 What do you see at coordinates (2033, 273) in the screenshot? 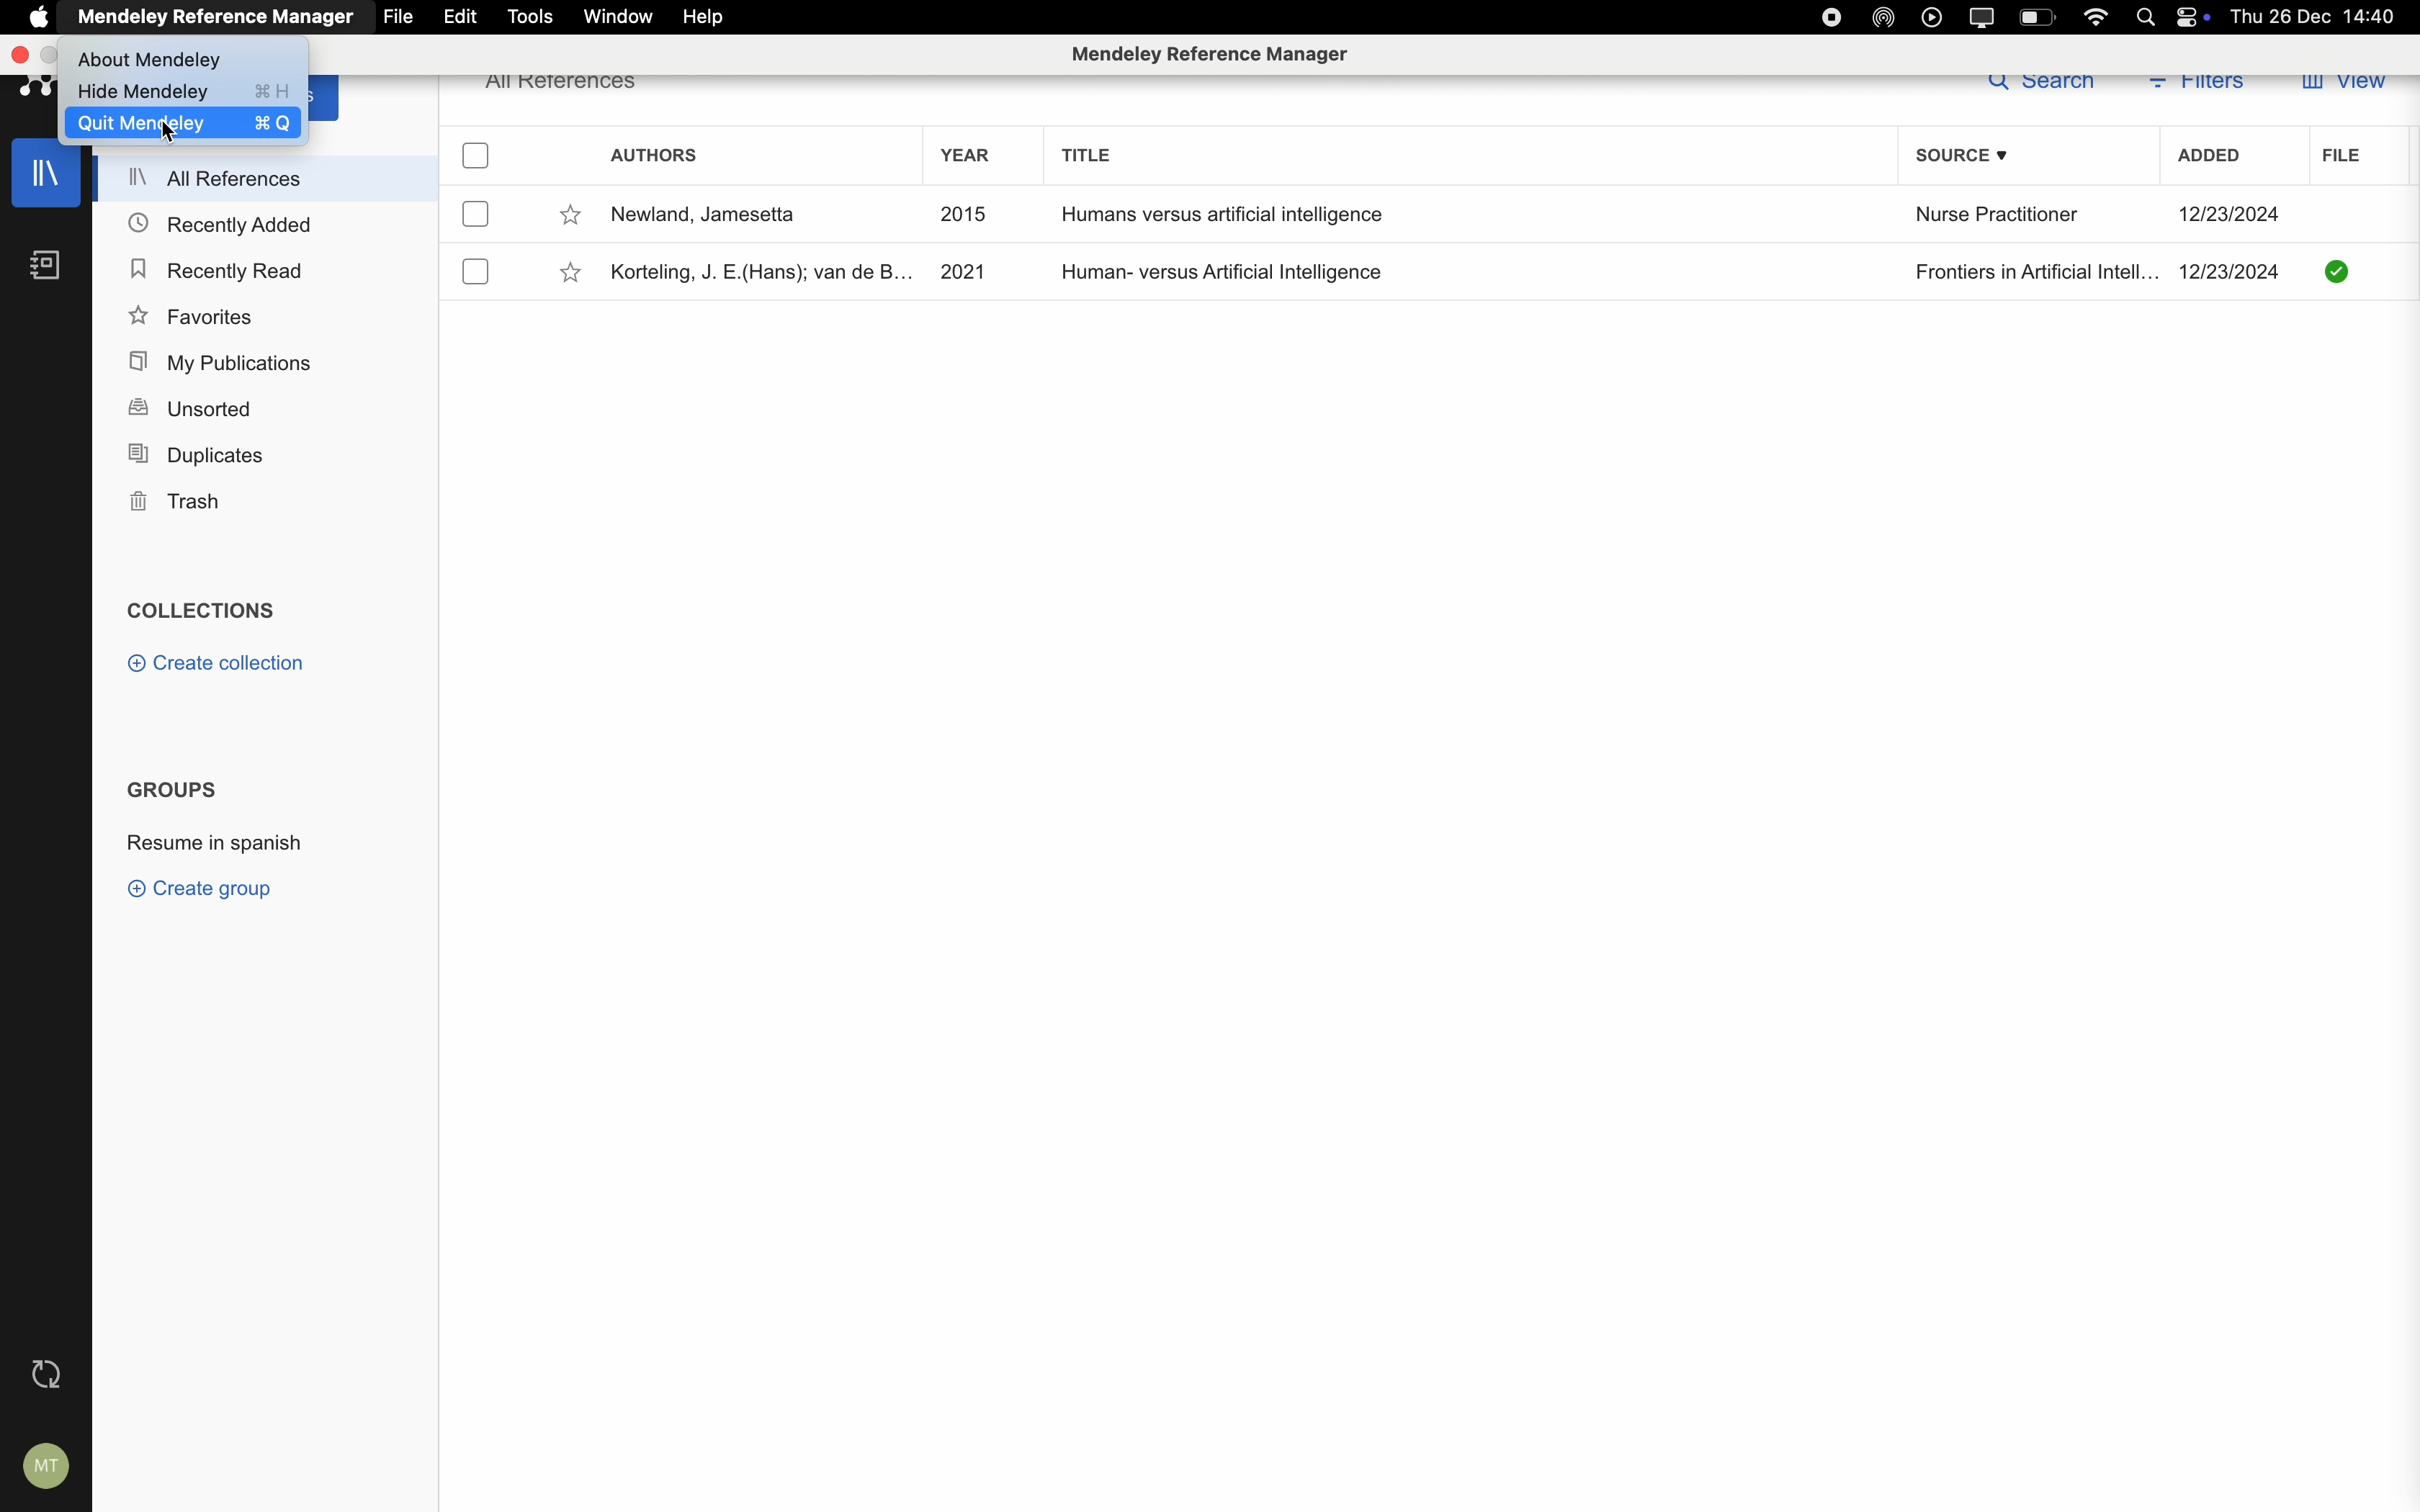
I see `Frontiers in Artificial Intelligence` at bounding box center [2033, 273].